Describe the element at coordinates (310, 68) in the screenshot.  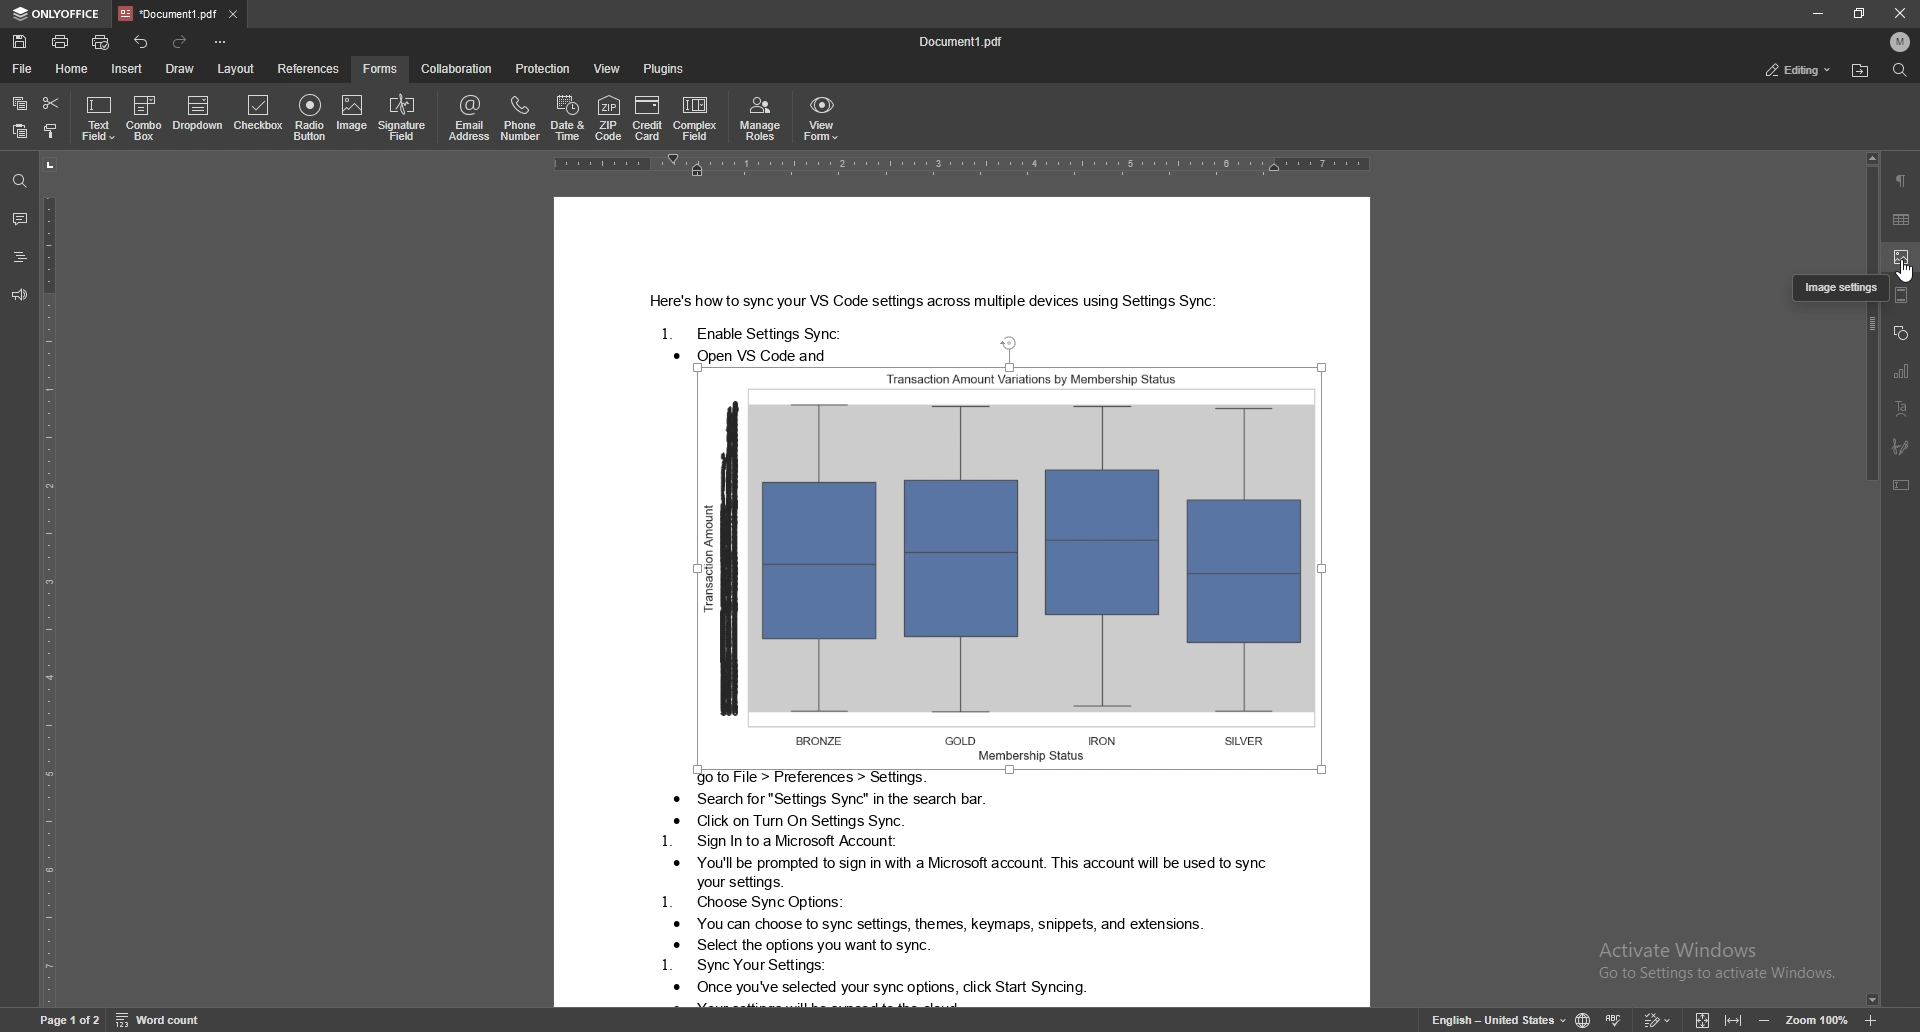
I see `references` at that location.